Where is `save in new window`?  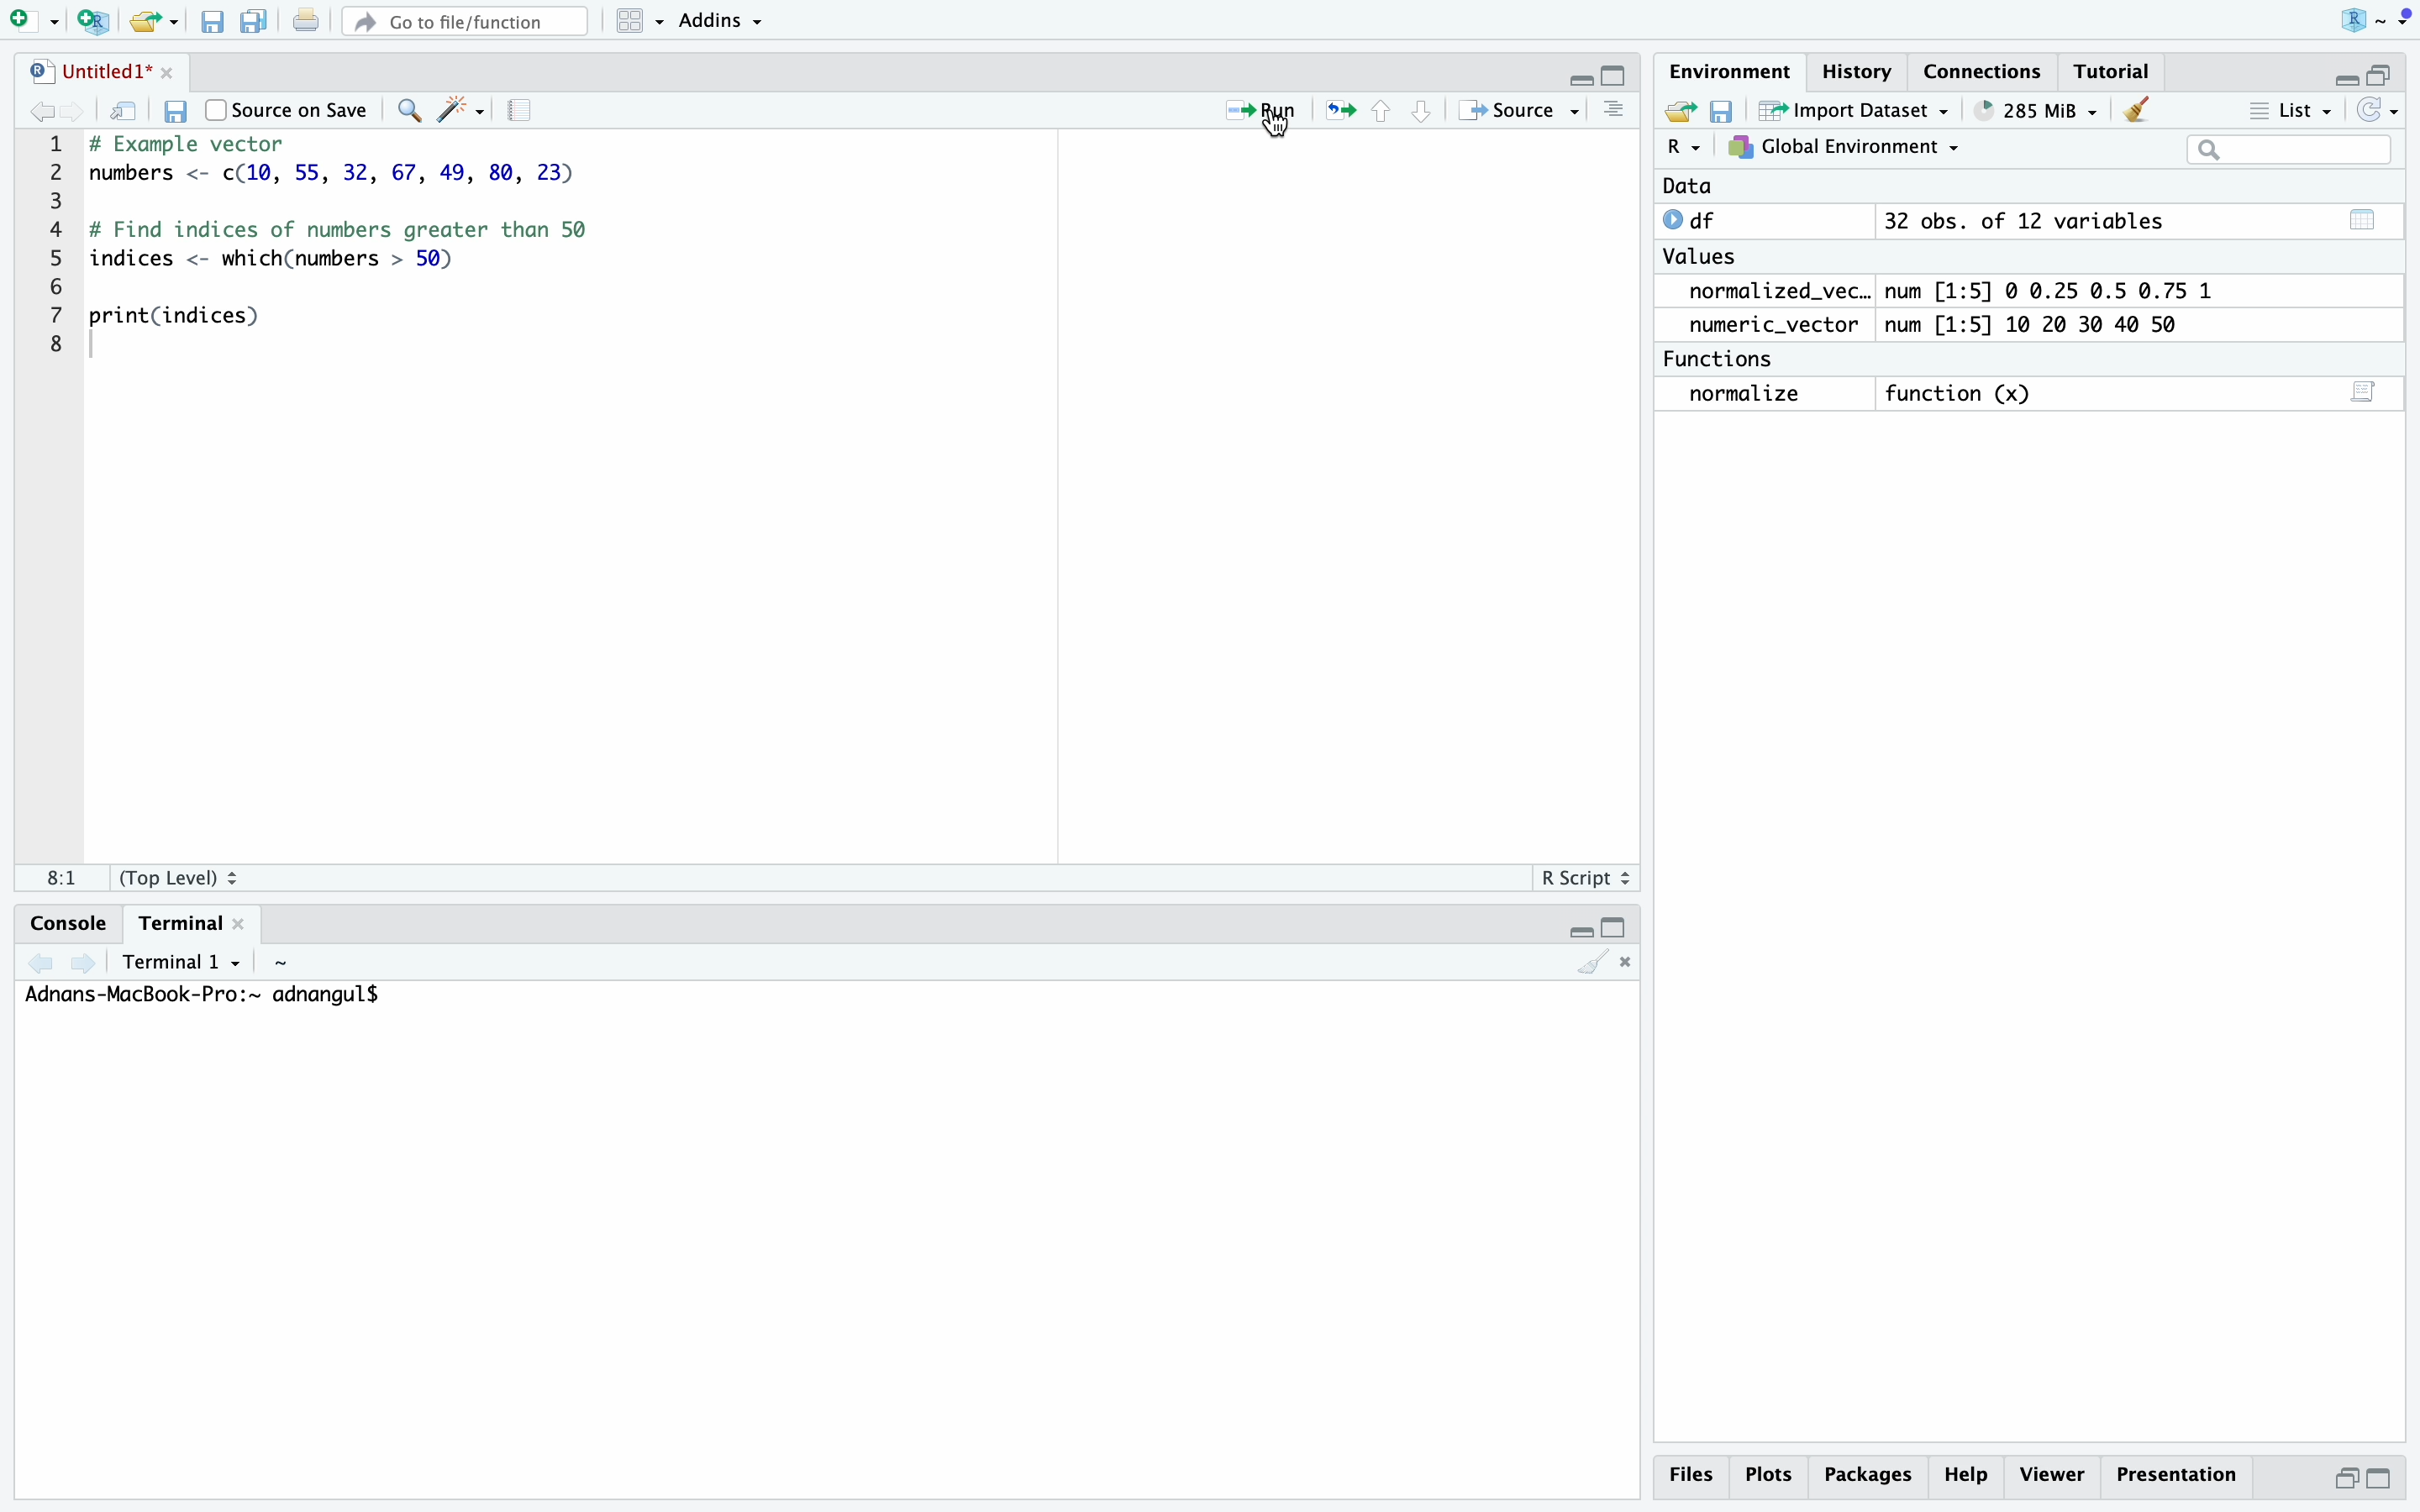
save in new window is located at coordinates (126, 111).